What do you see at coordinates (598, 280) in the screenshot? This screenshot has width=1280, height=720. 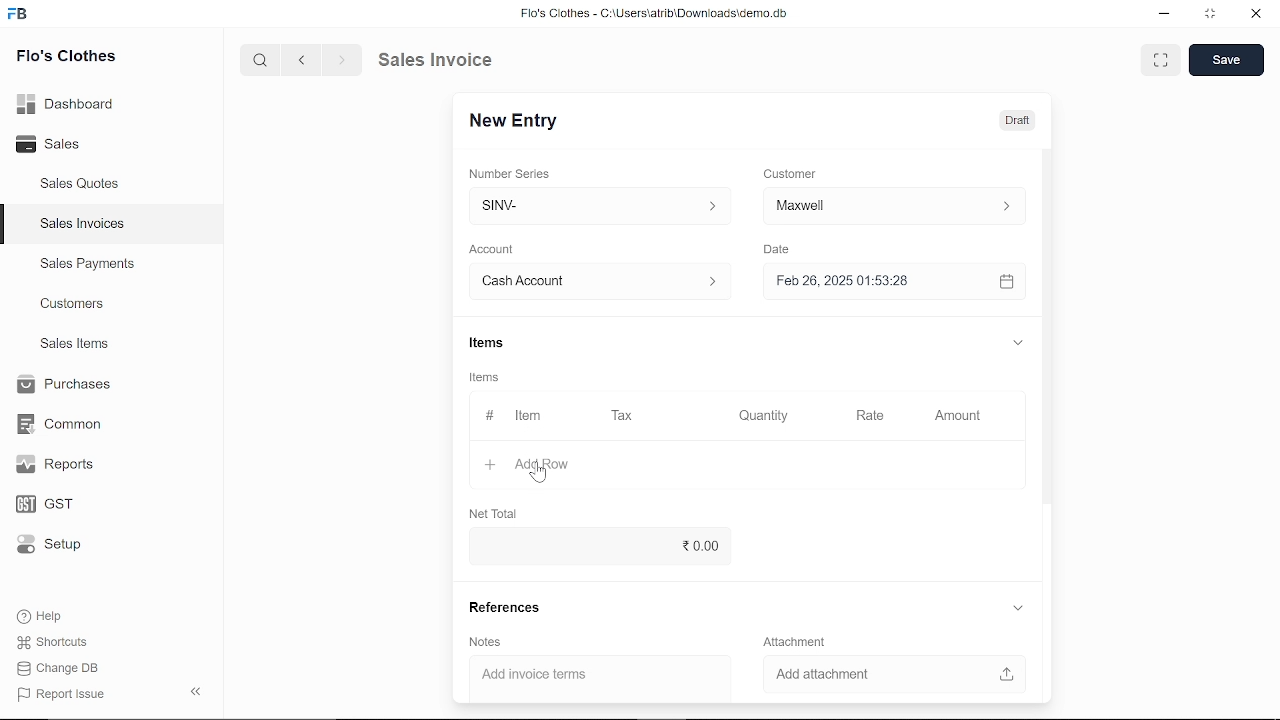 I see `Account :` at bounding box center [598, 280].